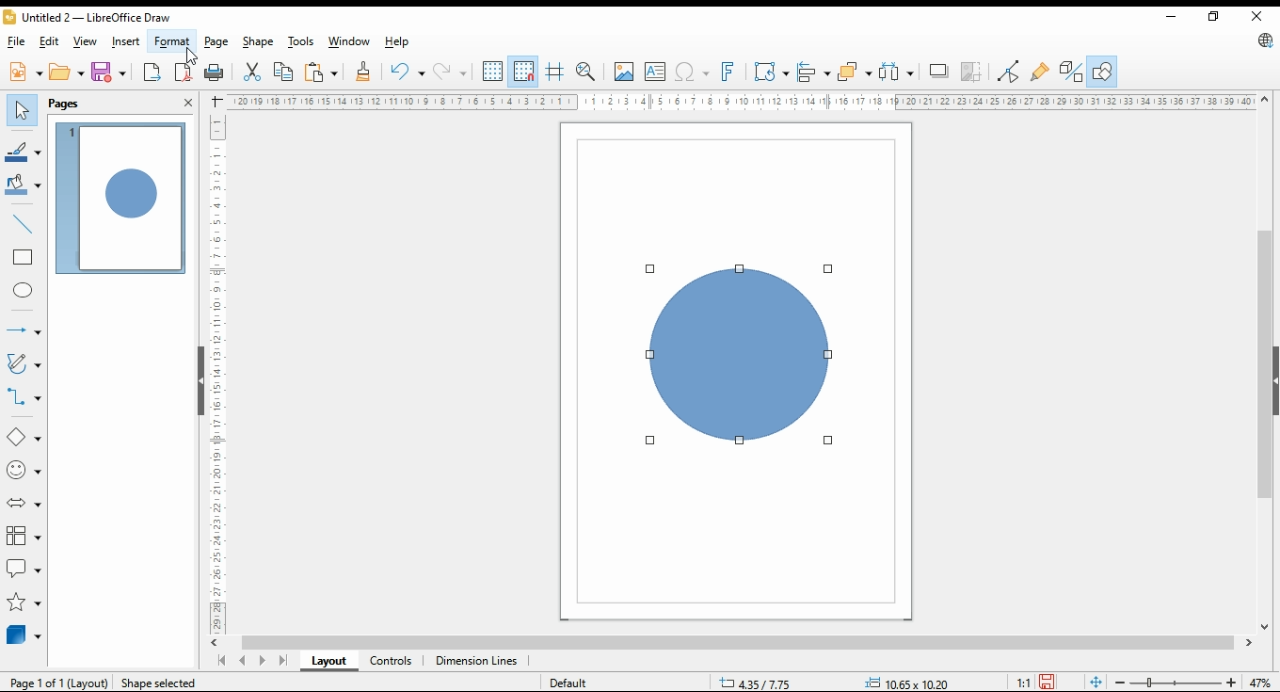 Image resolution: width=1280 pixels, height=692 pixels. Describe the element at coordinates (771, 71) in the screenshot. I see `transformations` at that location.